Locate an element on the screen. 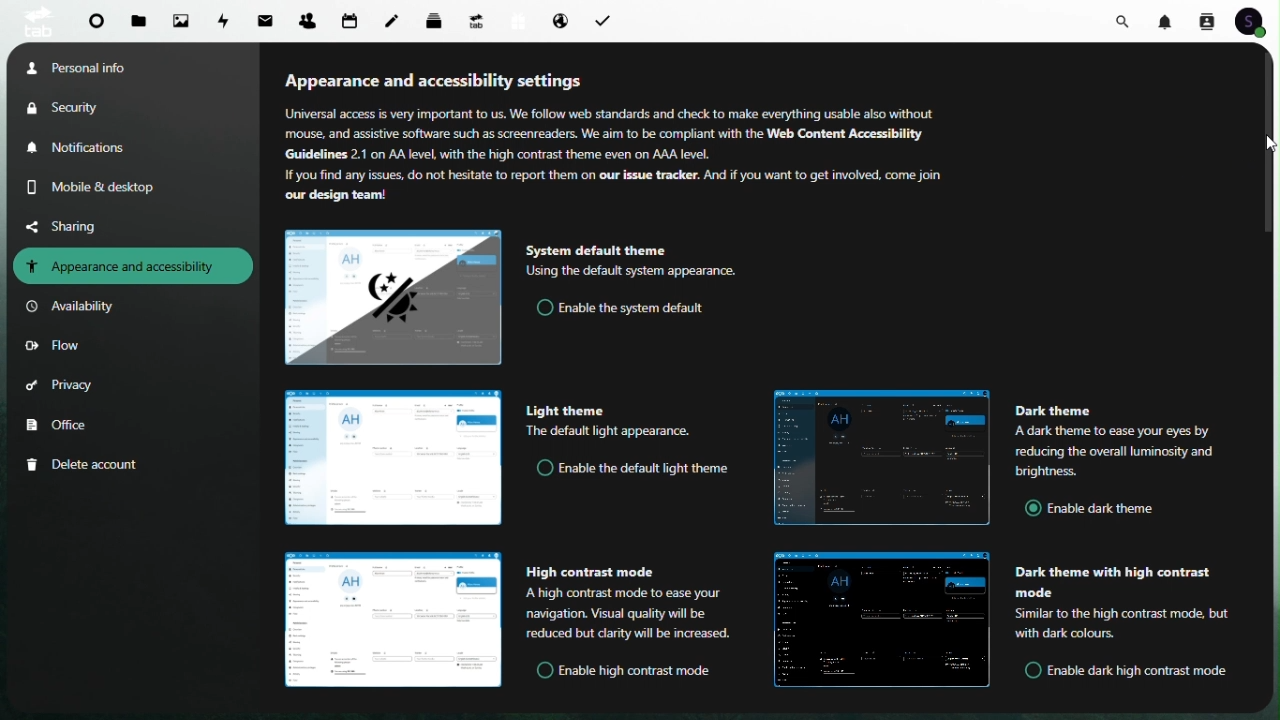  Enable high contrast mode is located at coordinates (621, 671).